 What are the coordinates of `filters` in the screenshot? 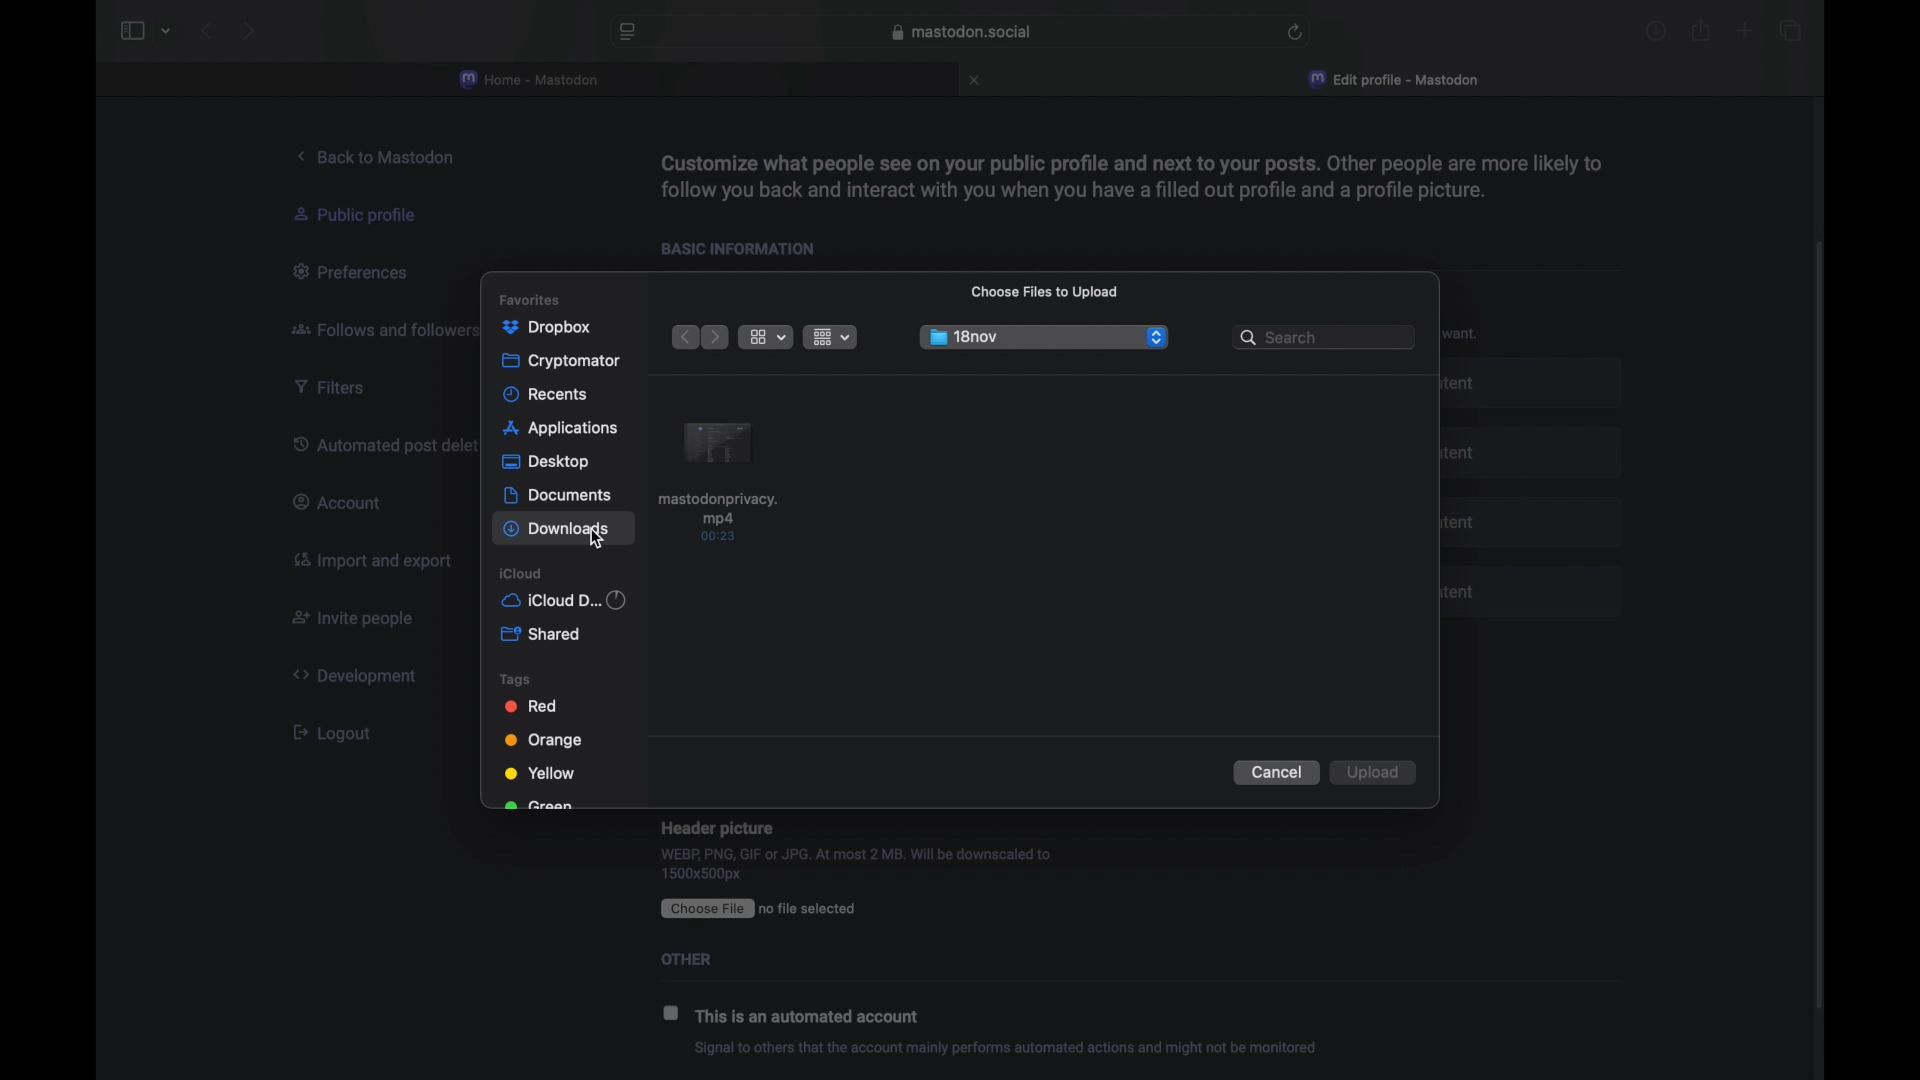 It's located at (338, 387).